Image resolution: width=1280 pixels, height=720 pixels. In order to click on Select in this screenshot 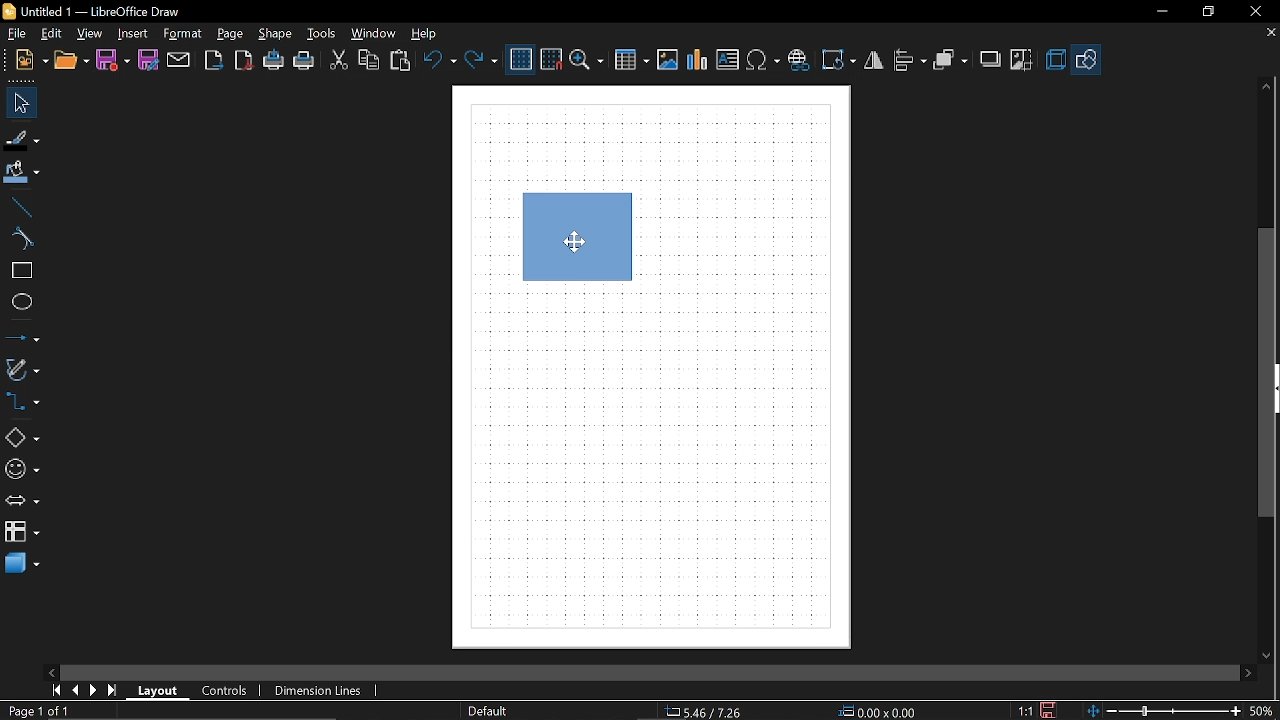, I will do `click(22, 103)`.